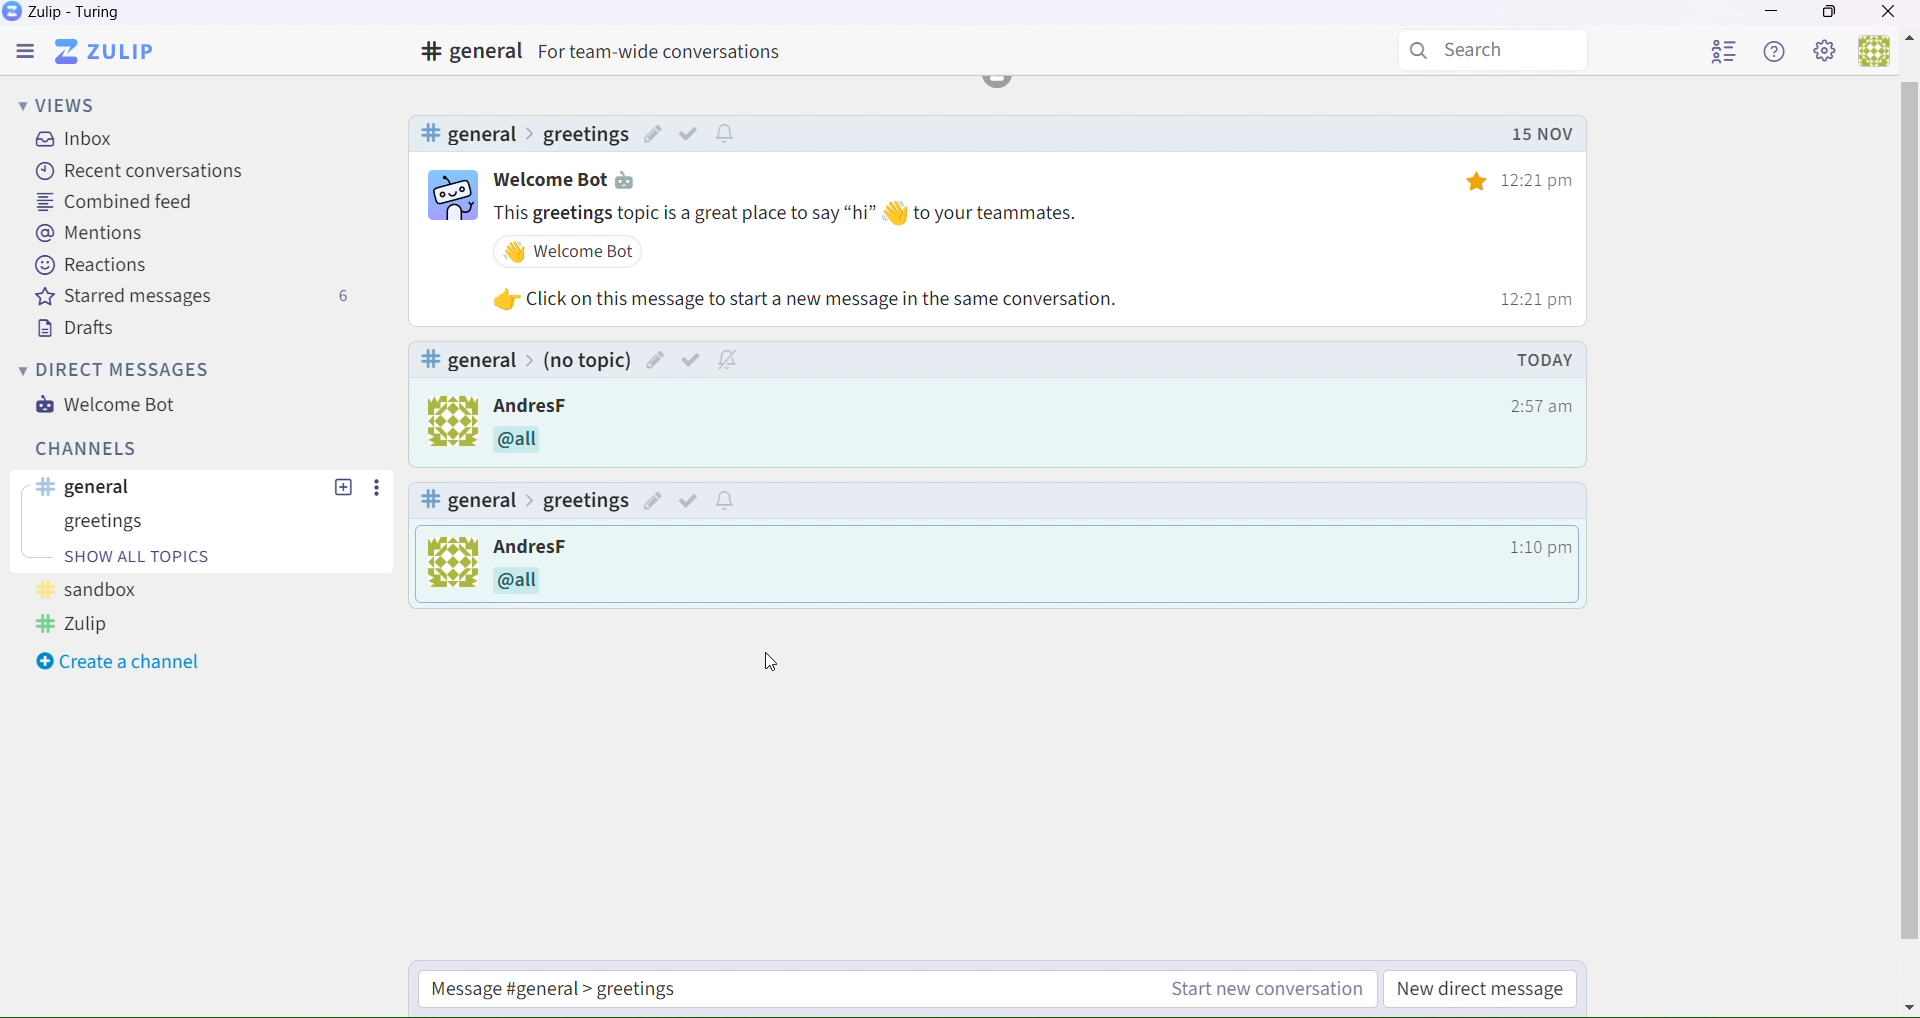  Describe the element at coordinates (1726, 52) in the screenshot. I see `User List` at that location.